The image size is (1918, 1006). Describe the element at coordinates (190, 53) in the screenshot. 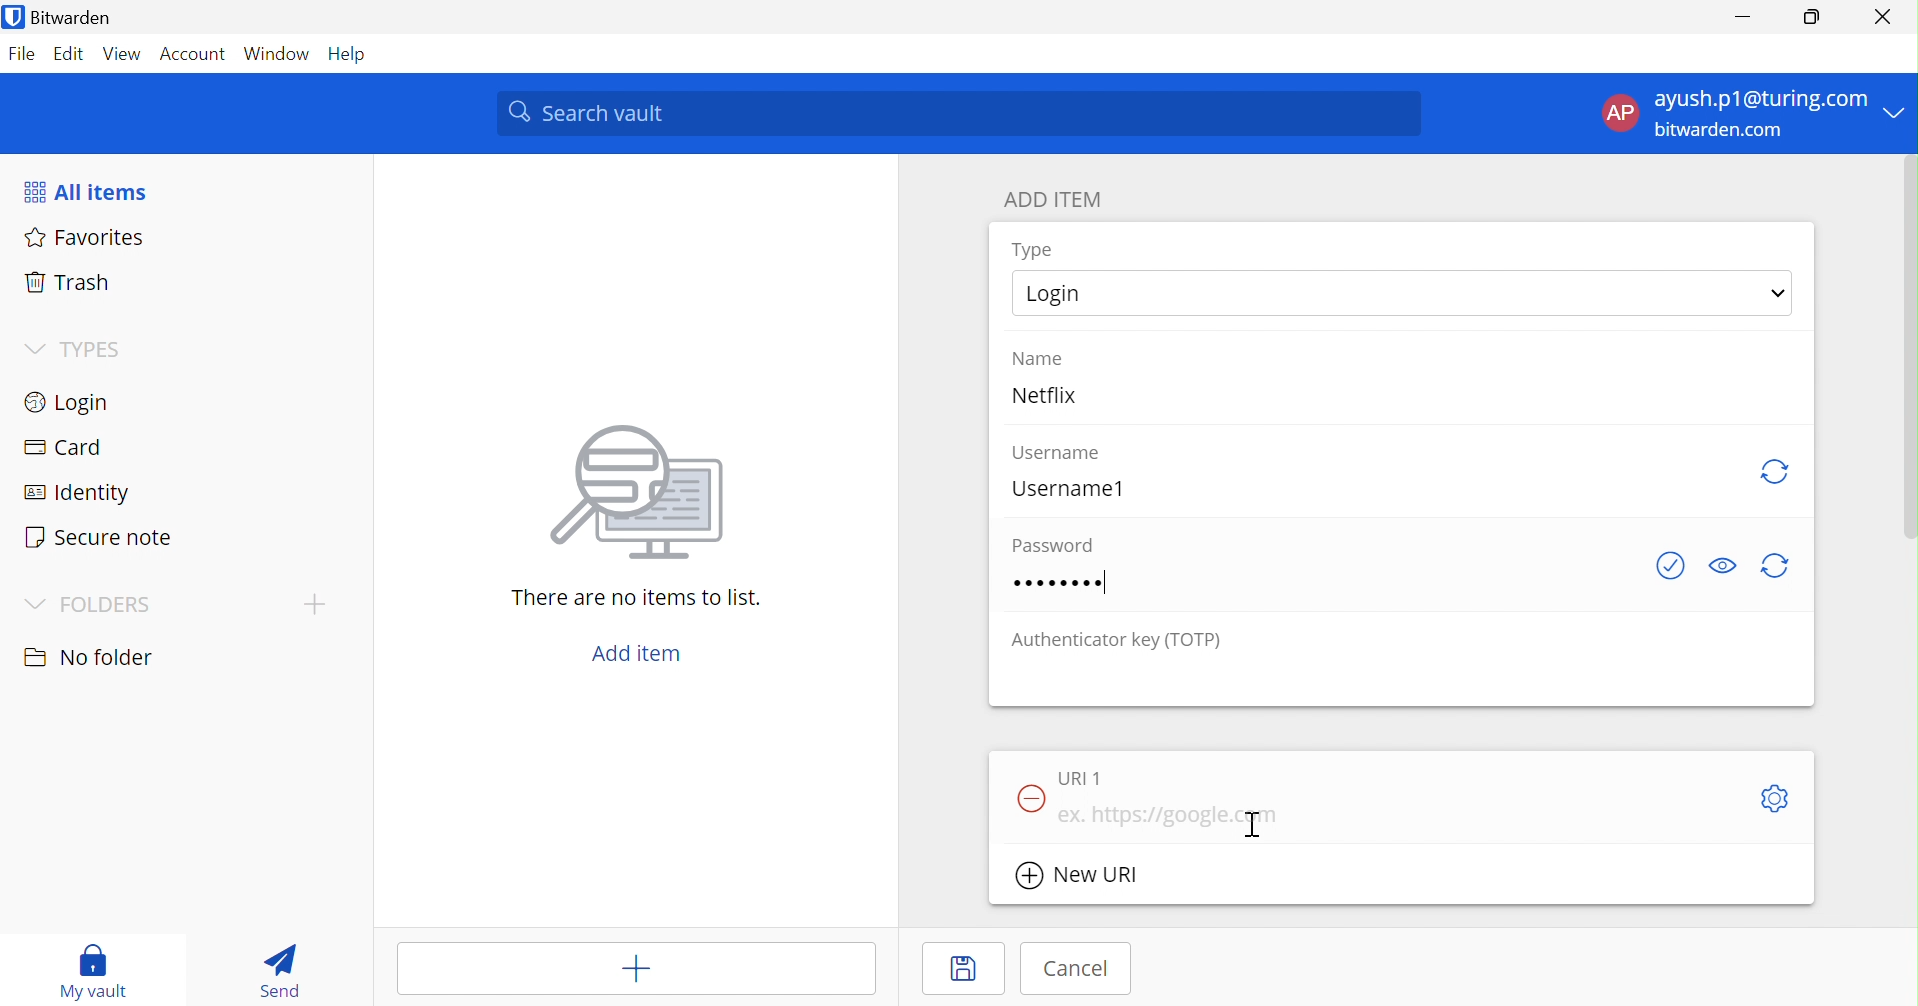

I see `Account` at that location.